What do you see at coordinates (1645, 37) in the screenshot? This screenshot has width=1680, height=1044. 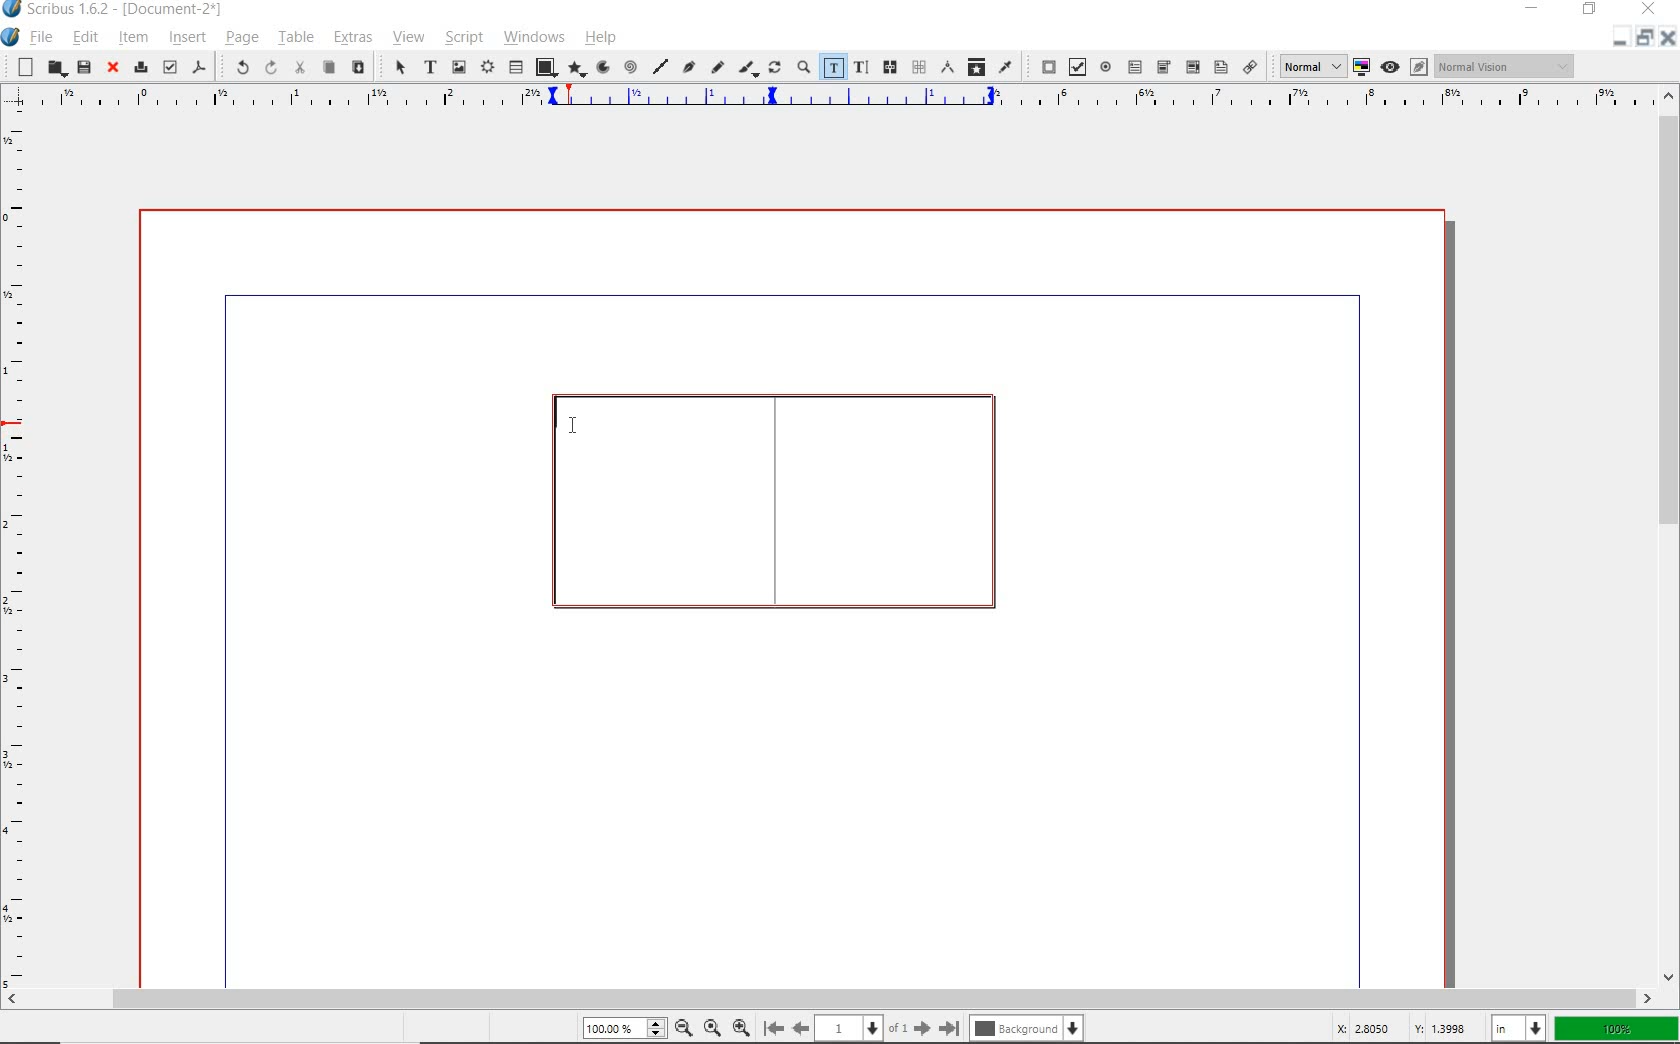 I see `minimize/restore/close document` at bounding box center [1645, 37].